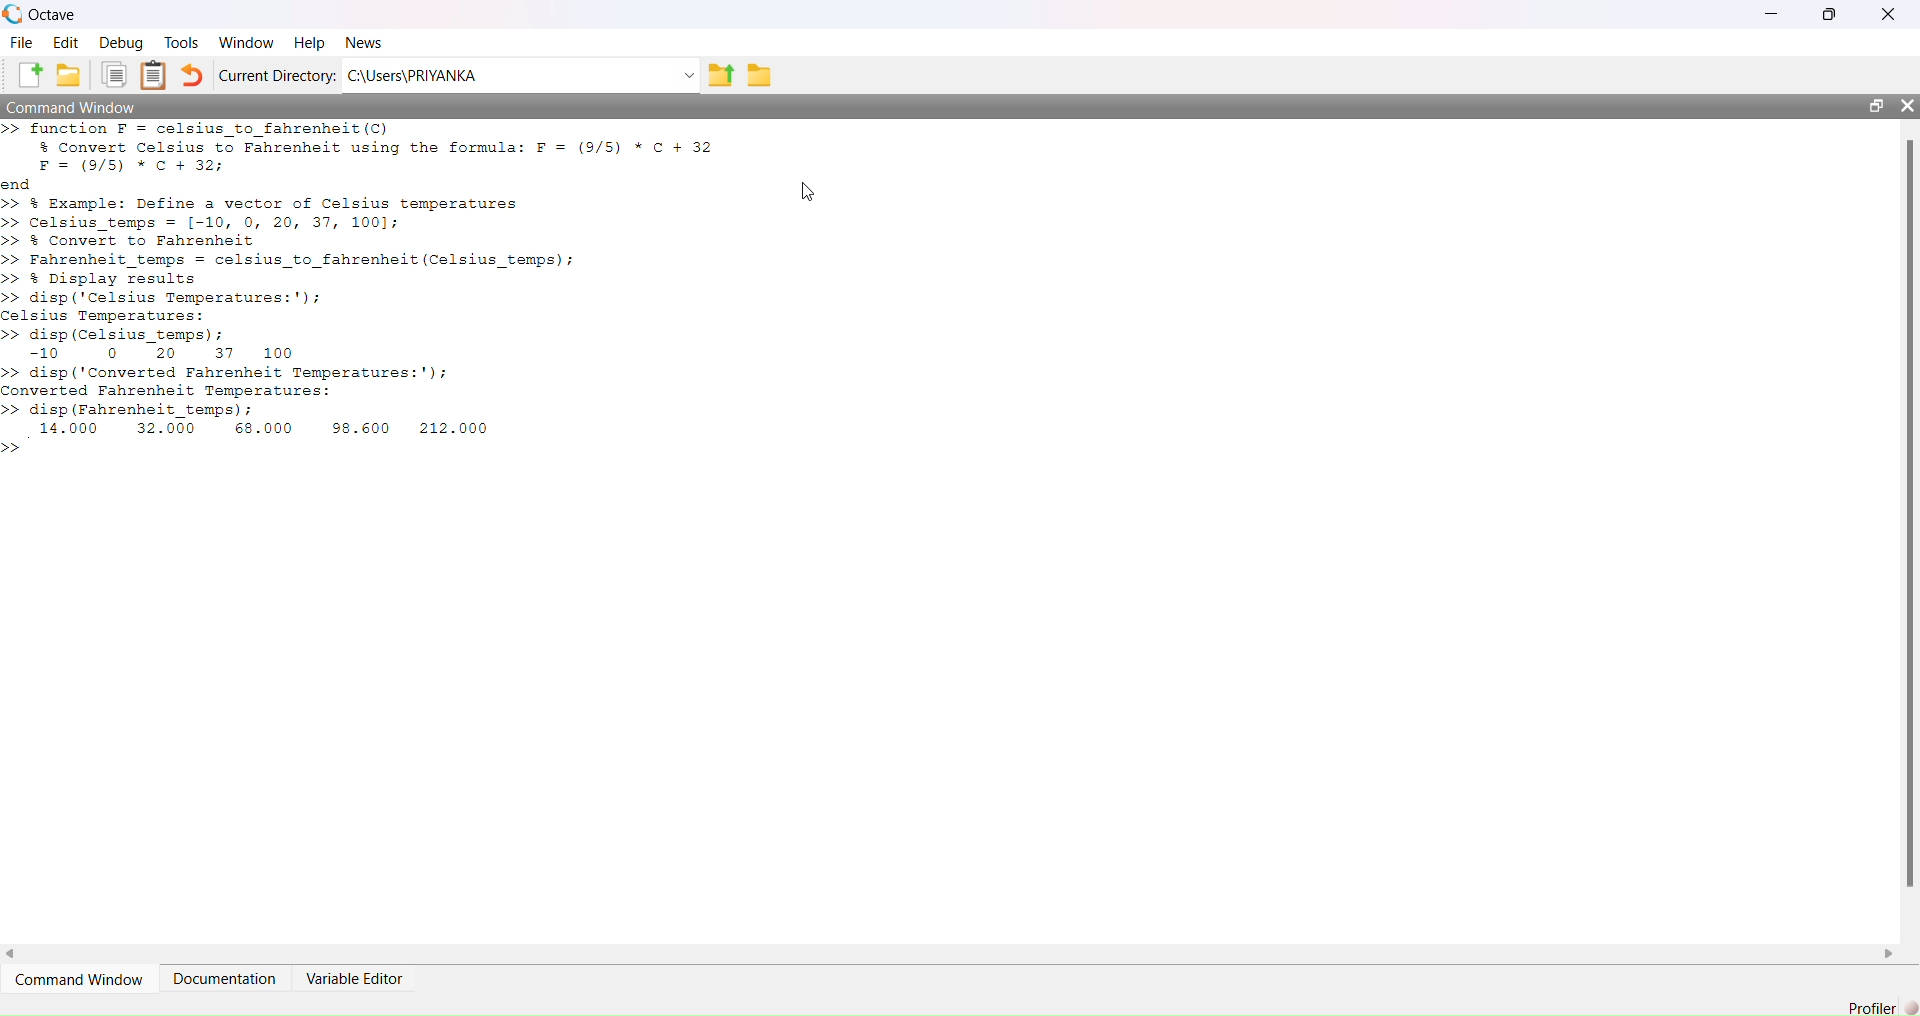  Describe the element at coordinates (182, 42) in the screenshot. I see `Tools` at that location.